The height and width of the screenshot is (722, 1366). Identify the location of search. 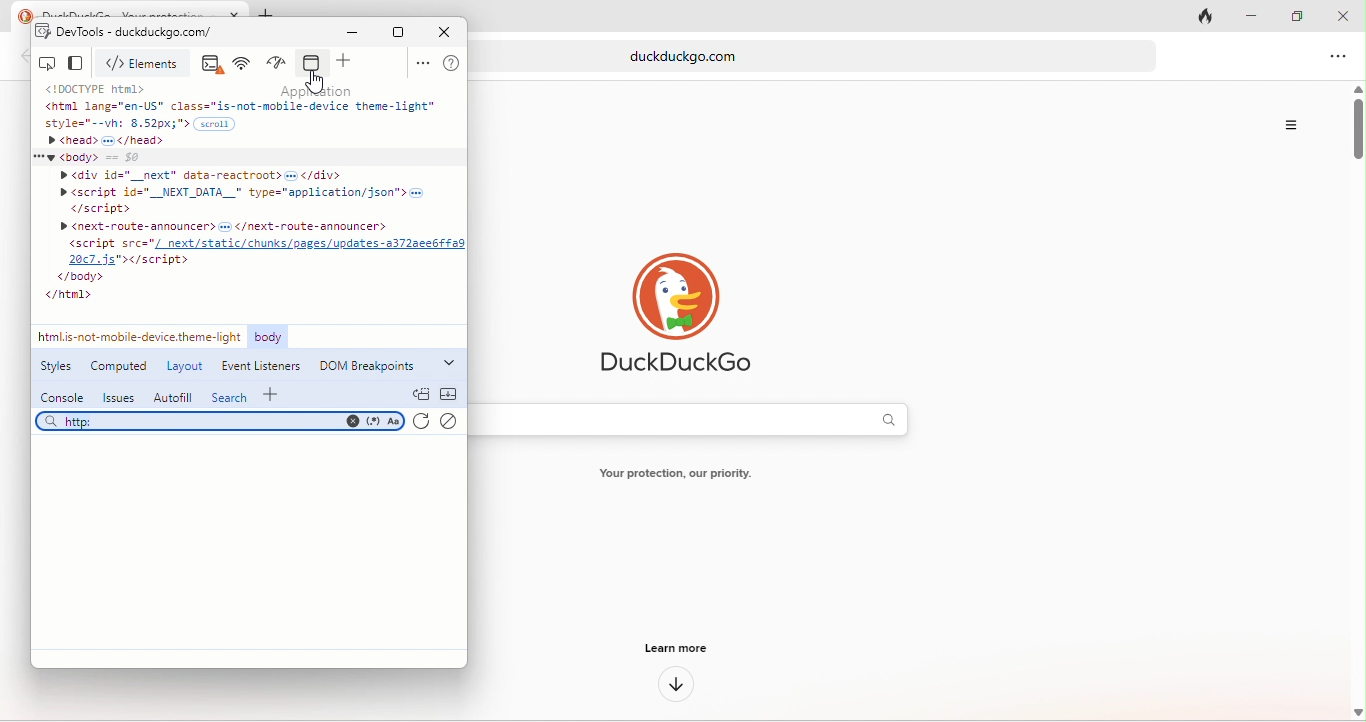
(229, 400).